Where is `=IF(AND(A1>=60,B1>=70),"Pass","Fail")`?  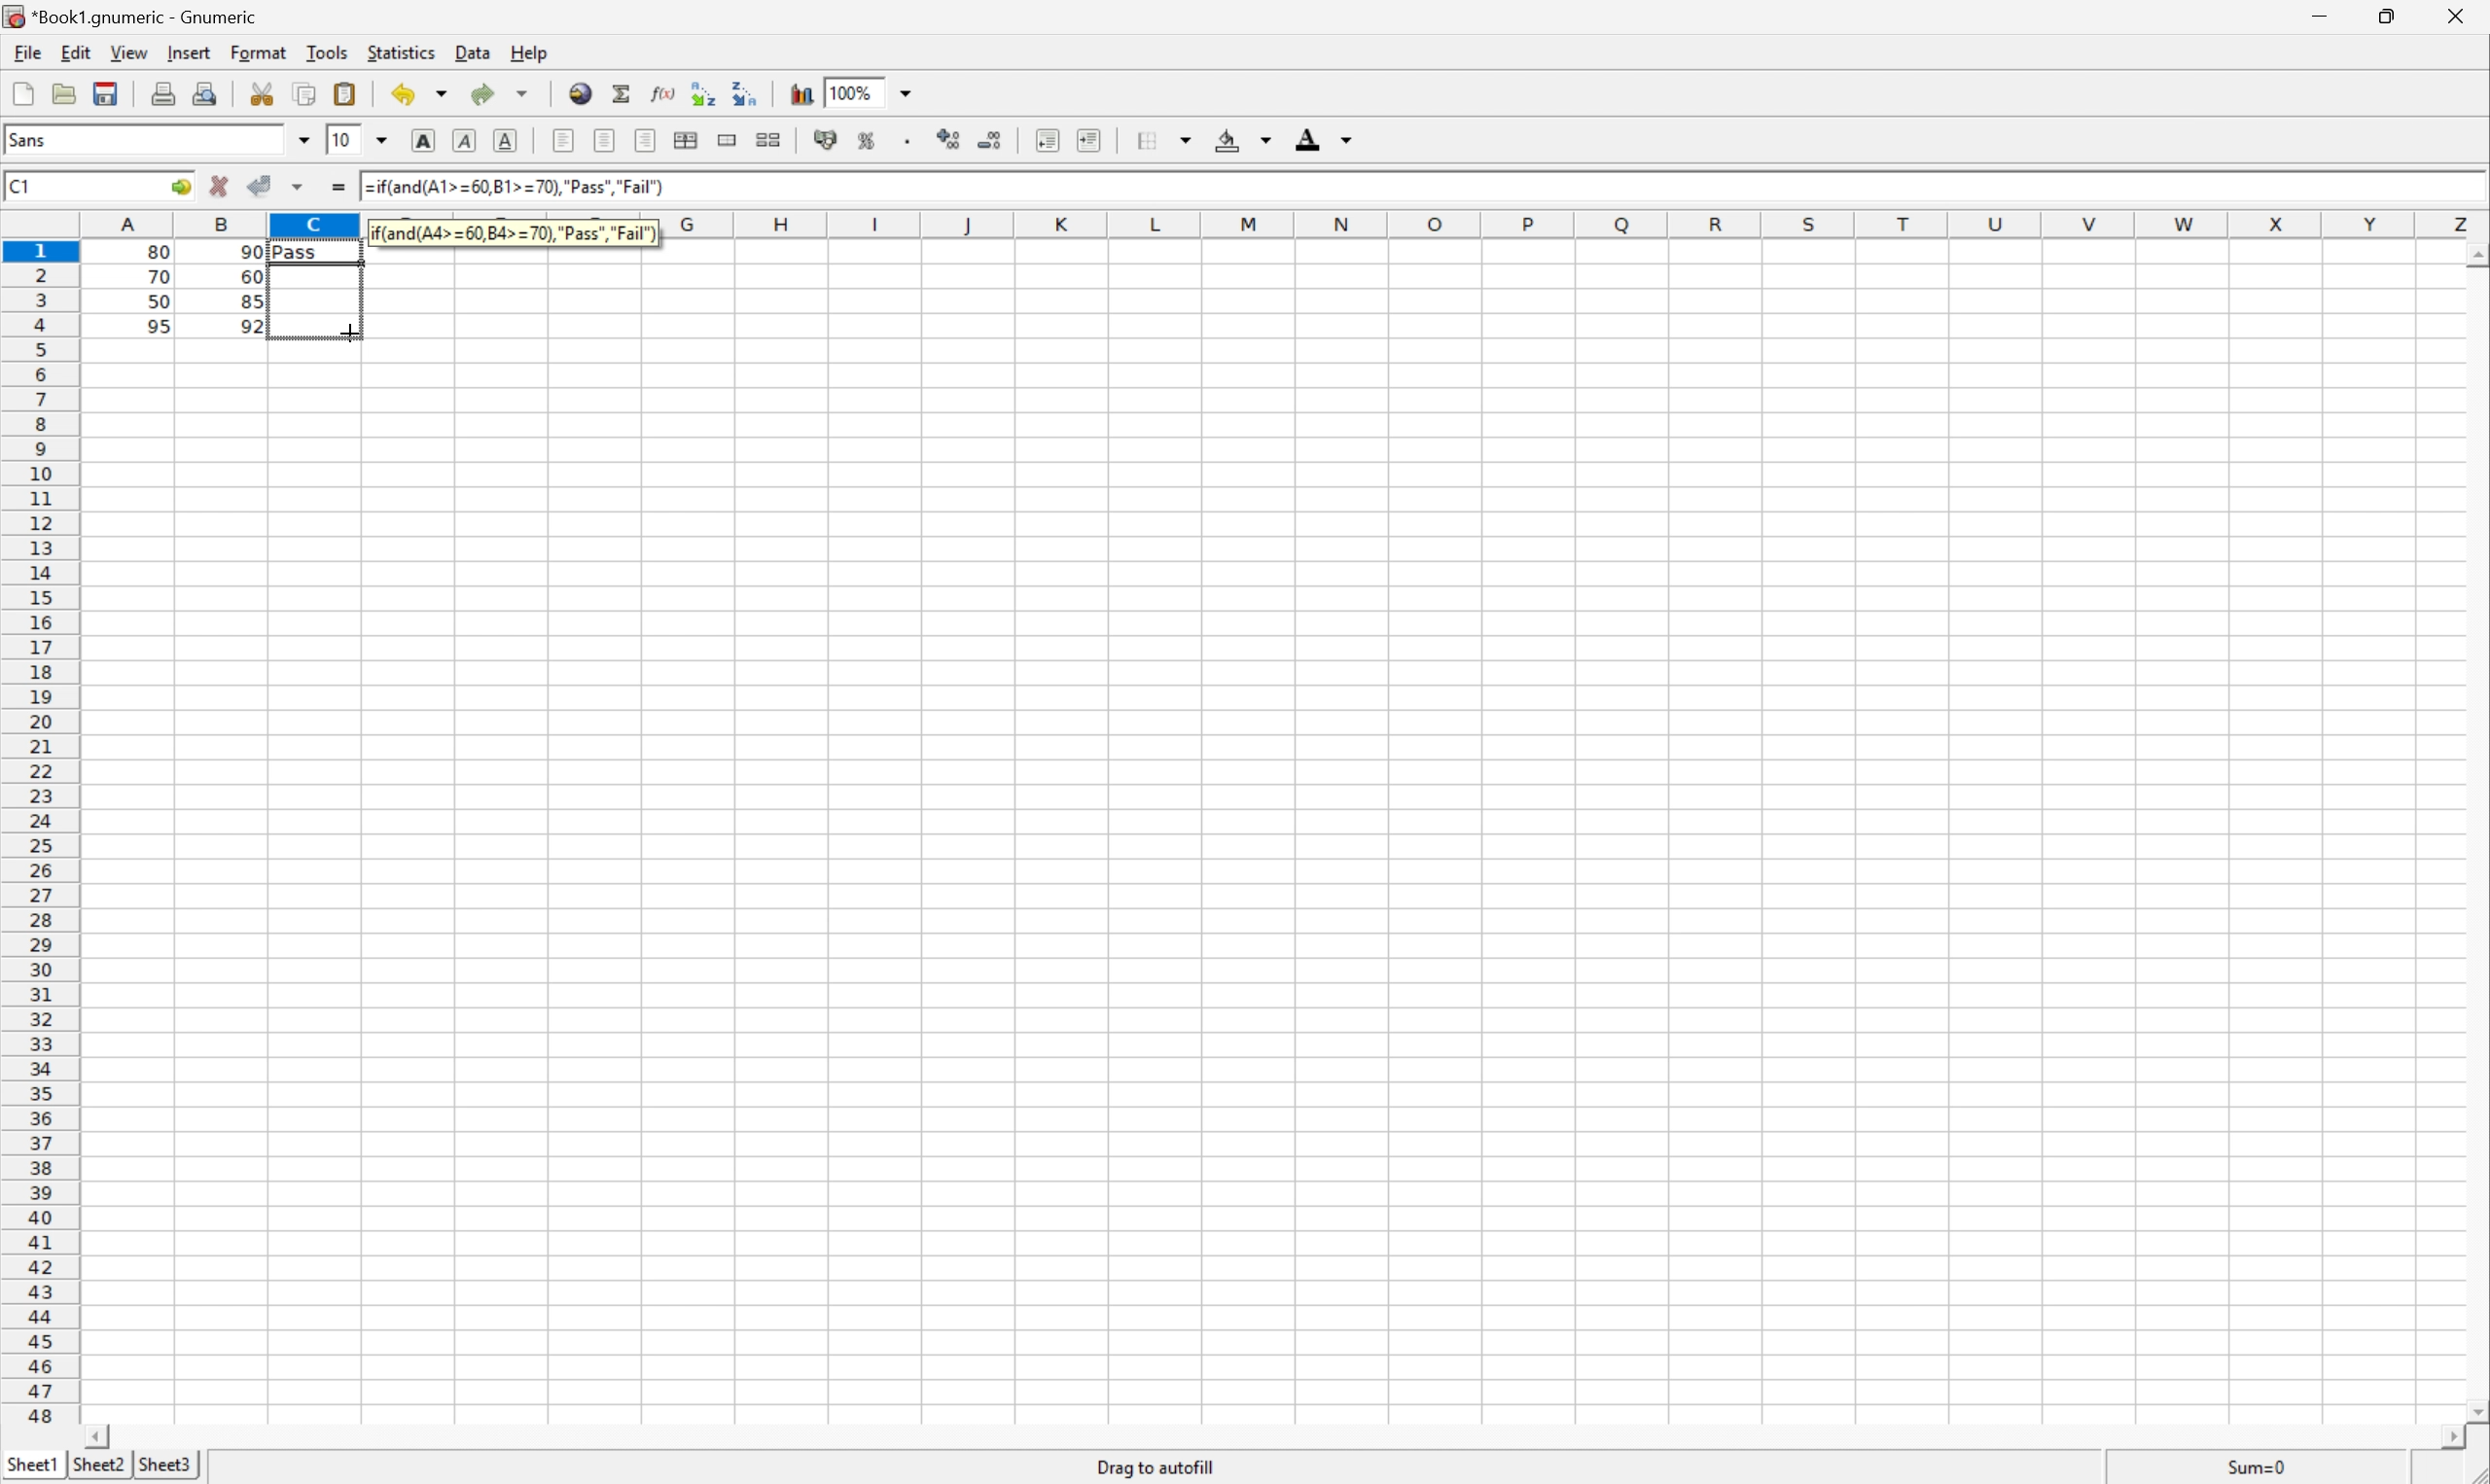 =IF(AND(A1>=60,B1>=70),"Pass","Fail") is located at coordinates (514, 230).